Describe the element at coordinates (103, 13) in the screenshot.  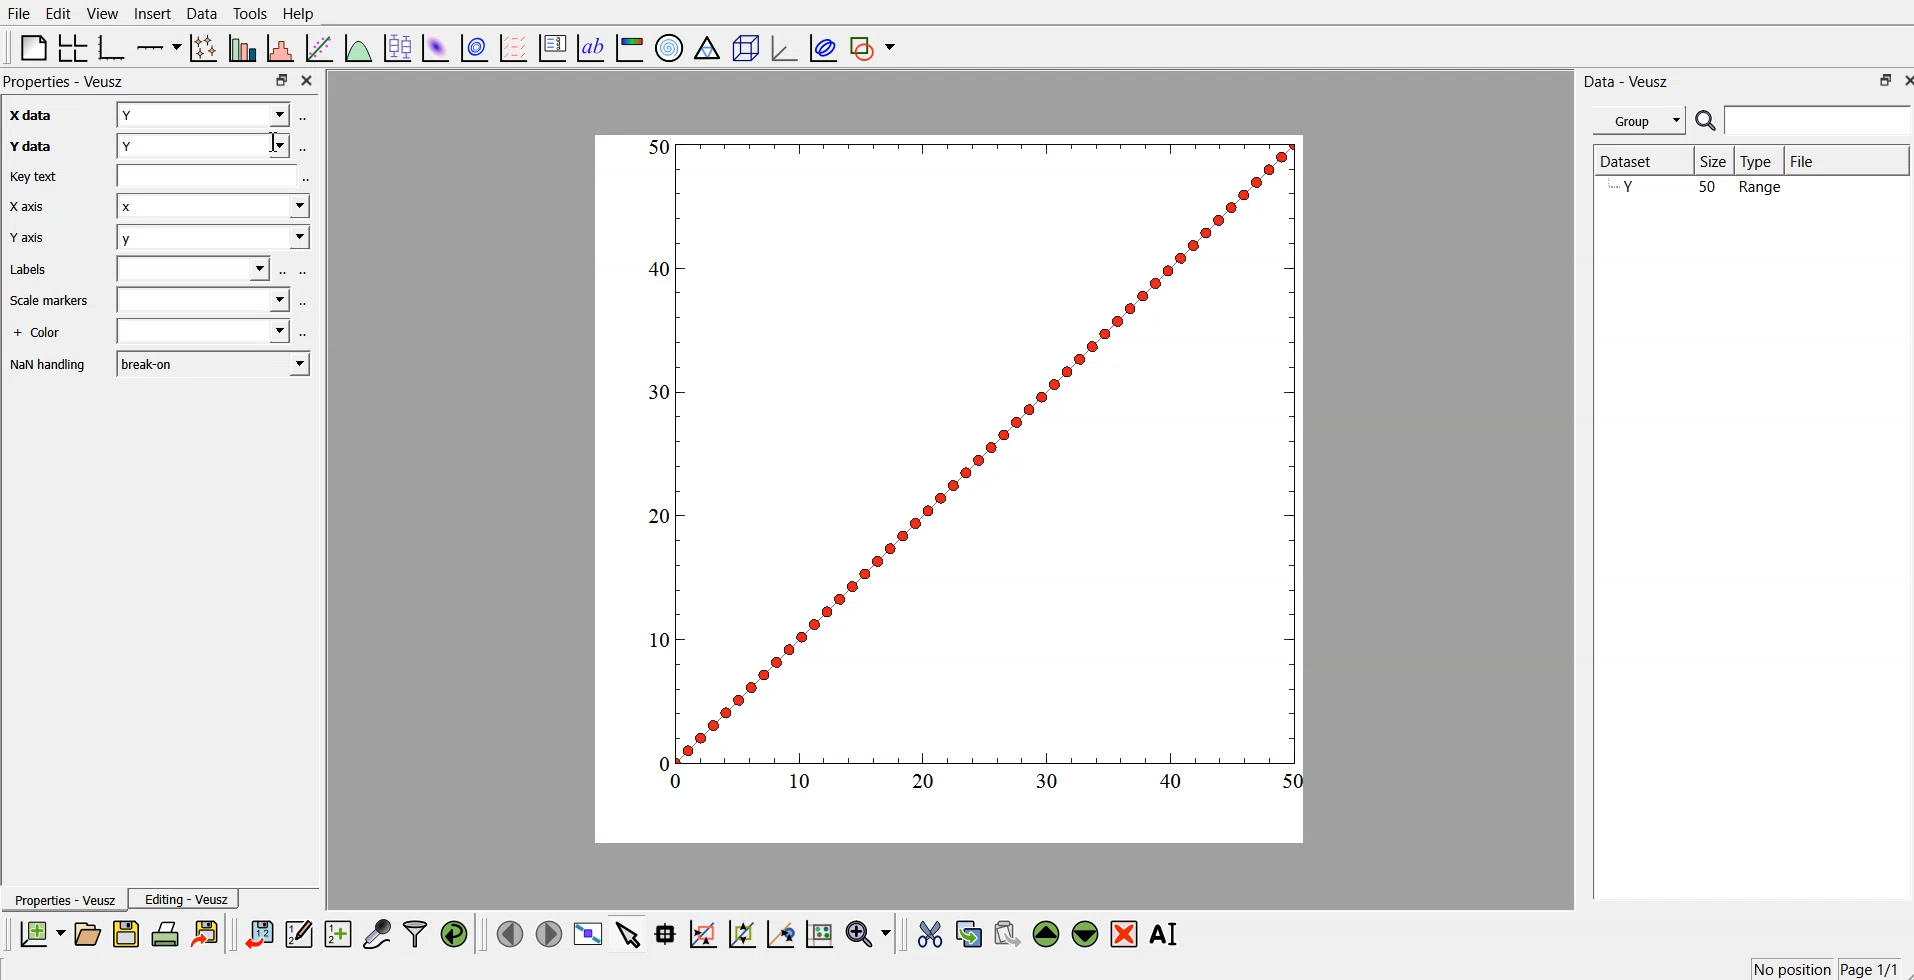
I see `View` at that location.